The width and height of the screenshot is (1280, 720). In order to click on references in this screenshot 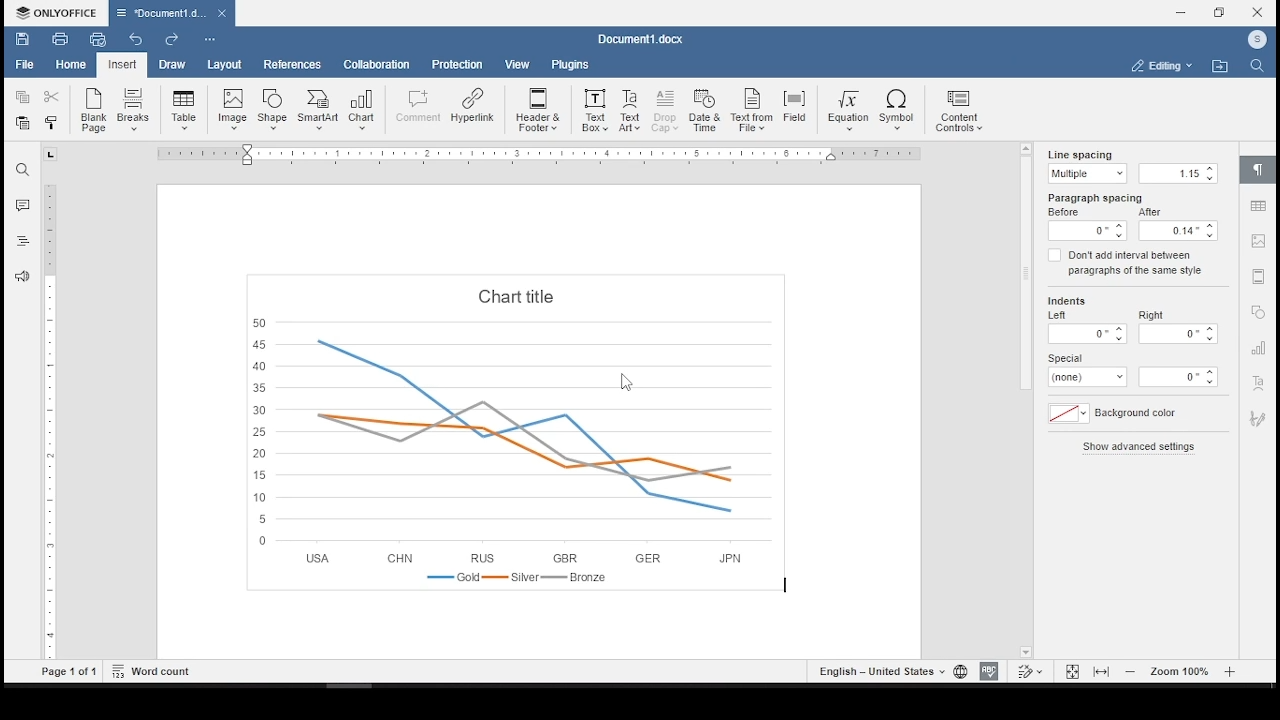, I will do `click(291, 64)`.